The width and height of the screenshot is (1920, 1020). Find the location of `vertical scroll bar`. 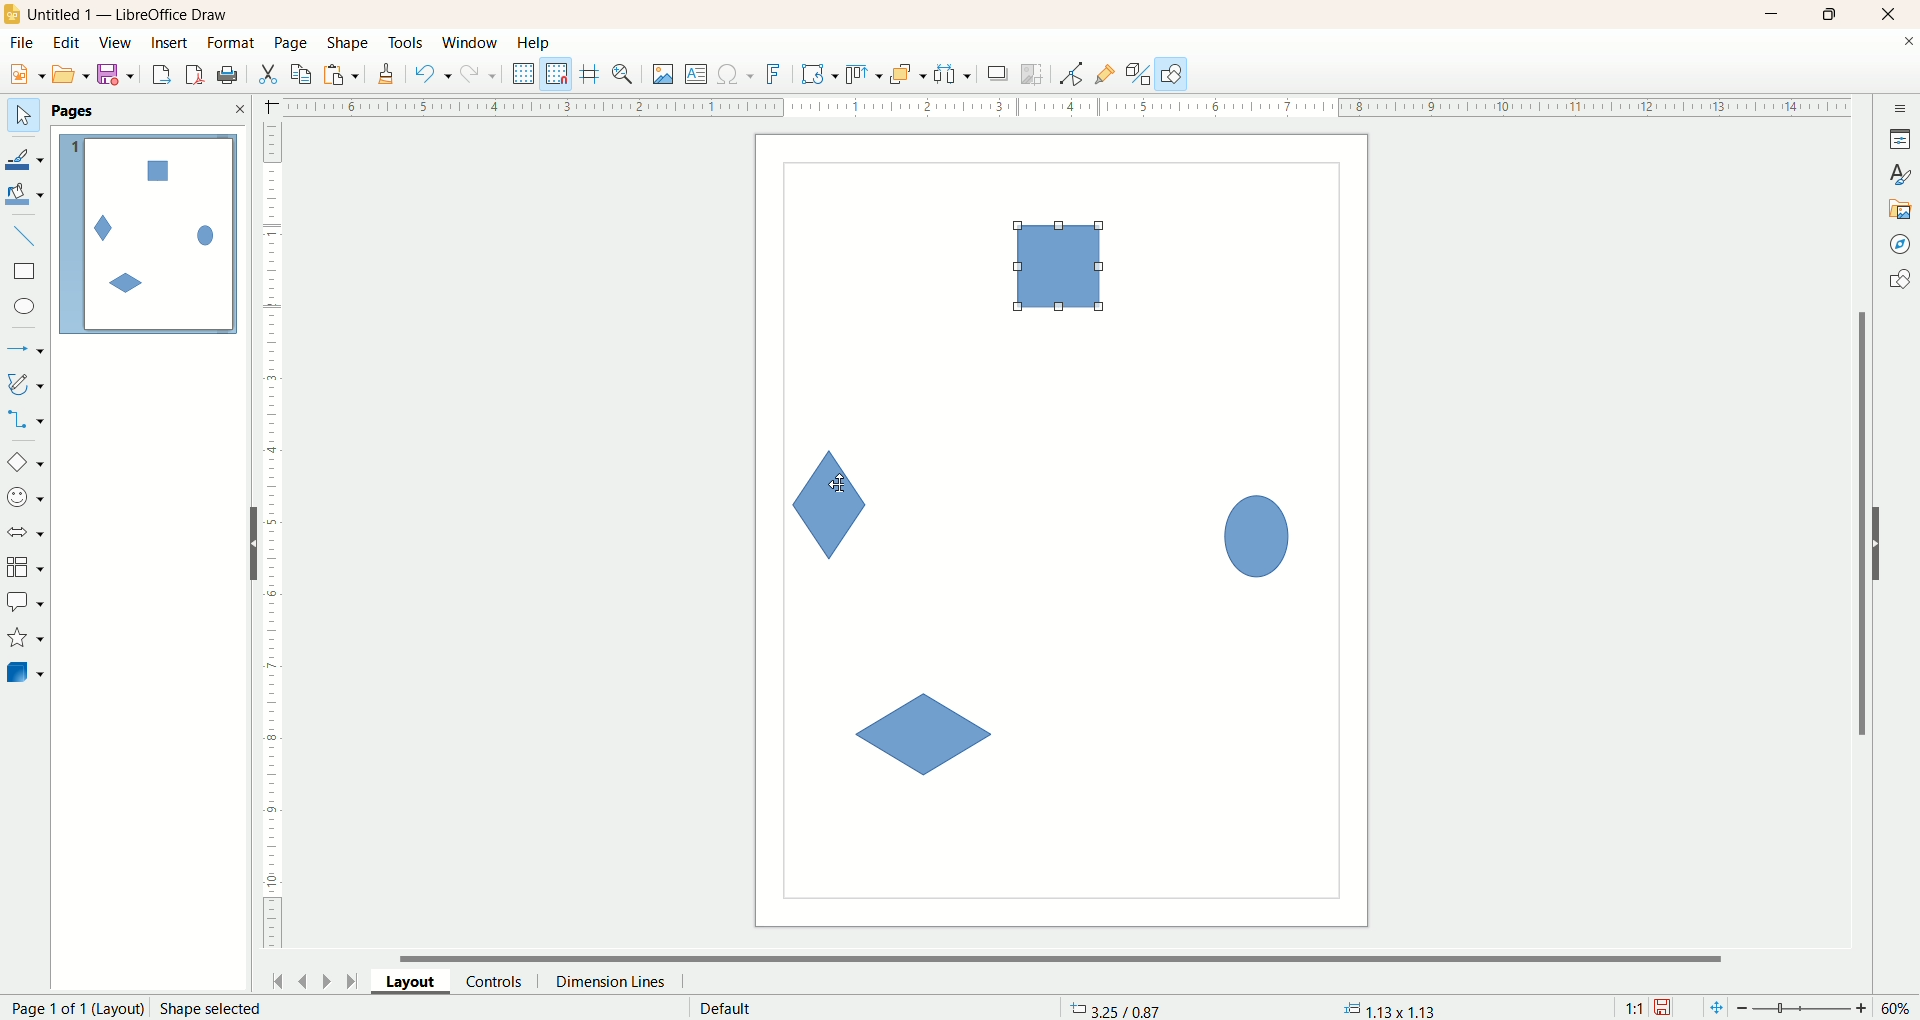

vertical scroll bar is located at coordinates (1858, 523).